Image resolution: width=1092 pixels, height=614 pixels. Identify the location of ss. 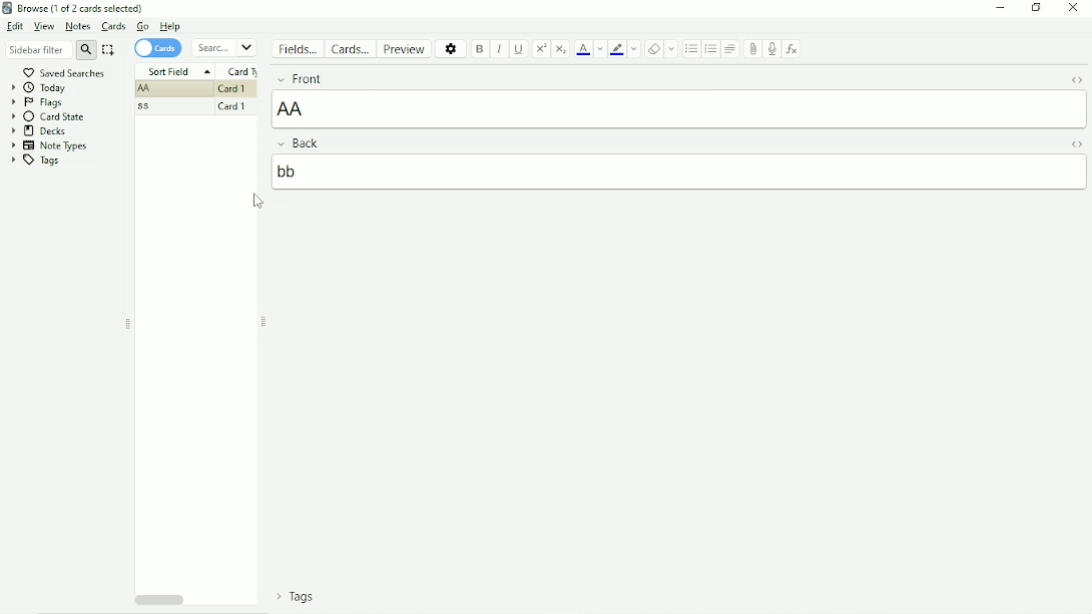
(145, 106).